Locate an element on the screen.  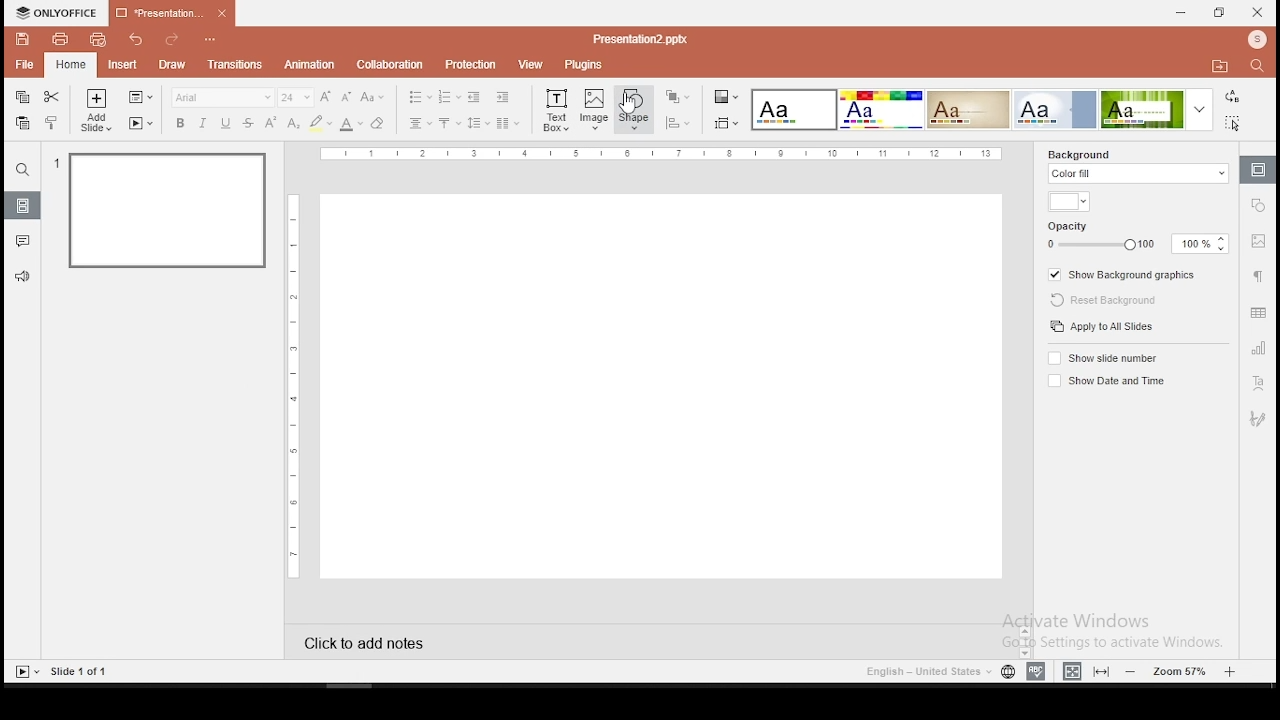
paragraph settings is located at coordinates (1257, 275).